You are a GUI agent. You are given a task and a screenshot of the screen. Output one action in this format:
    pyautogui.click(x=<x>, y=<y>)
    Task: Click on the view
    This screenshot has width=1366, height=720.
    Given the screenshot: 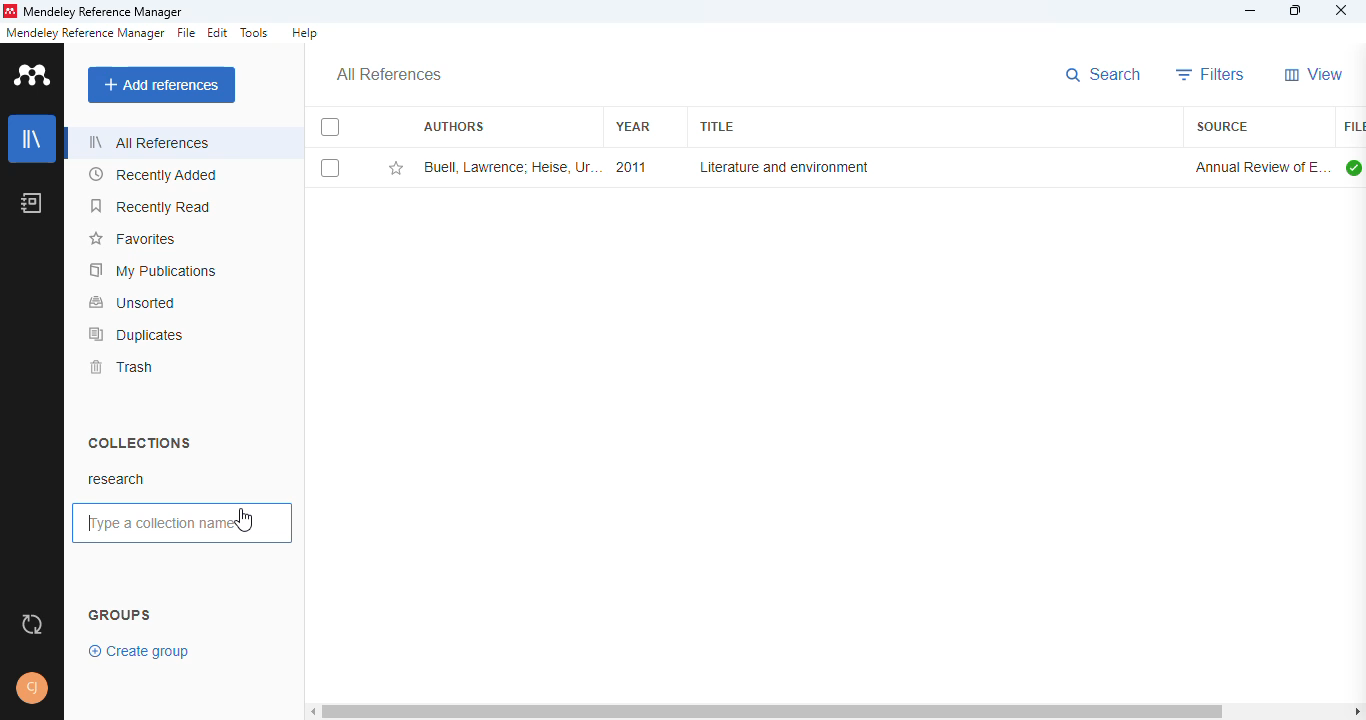 What is the action you would take?
    pyautogui.click(x=1315, y=74)
    